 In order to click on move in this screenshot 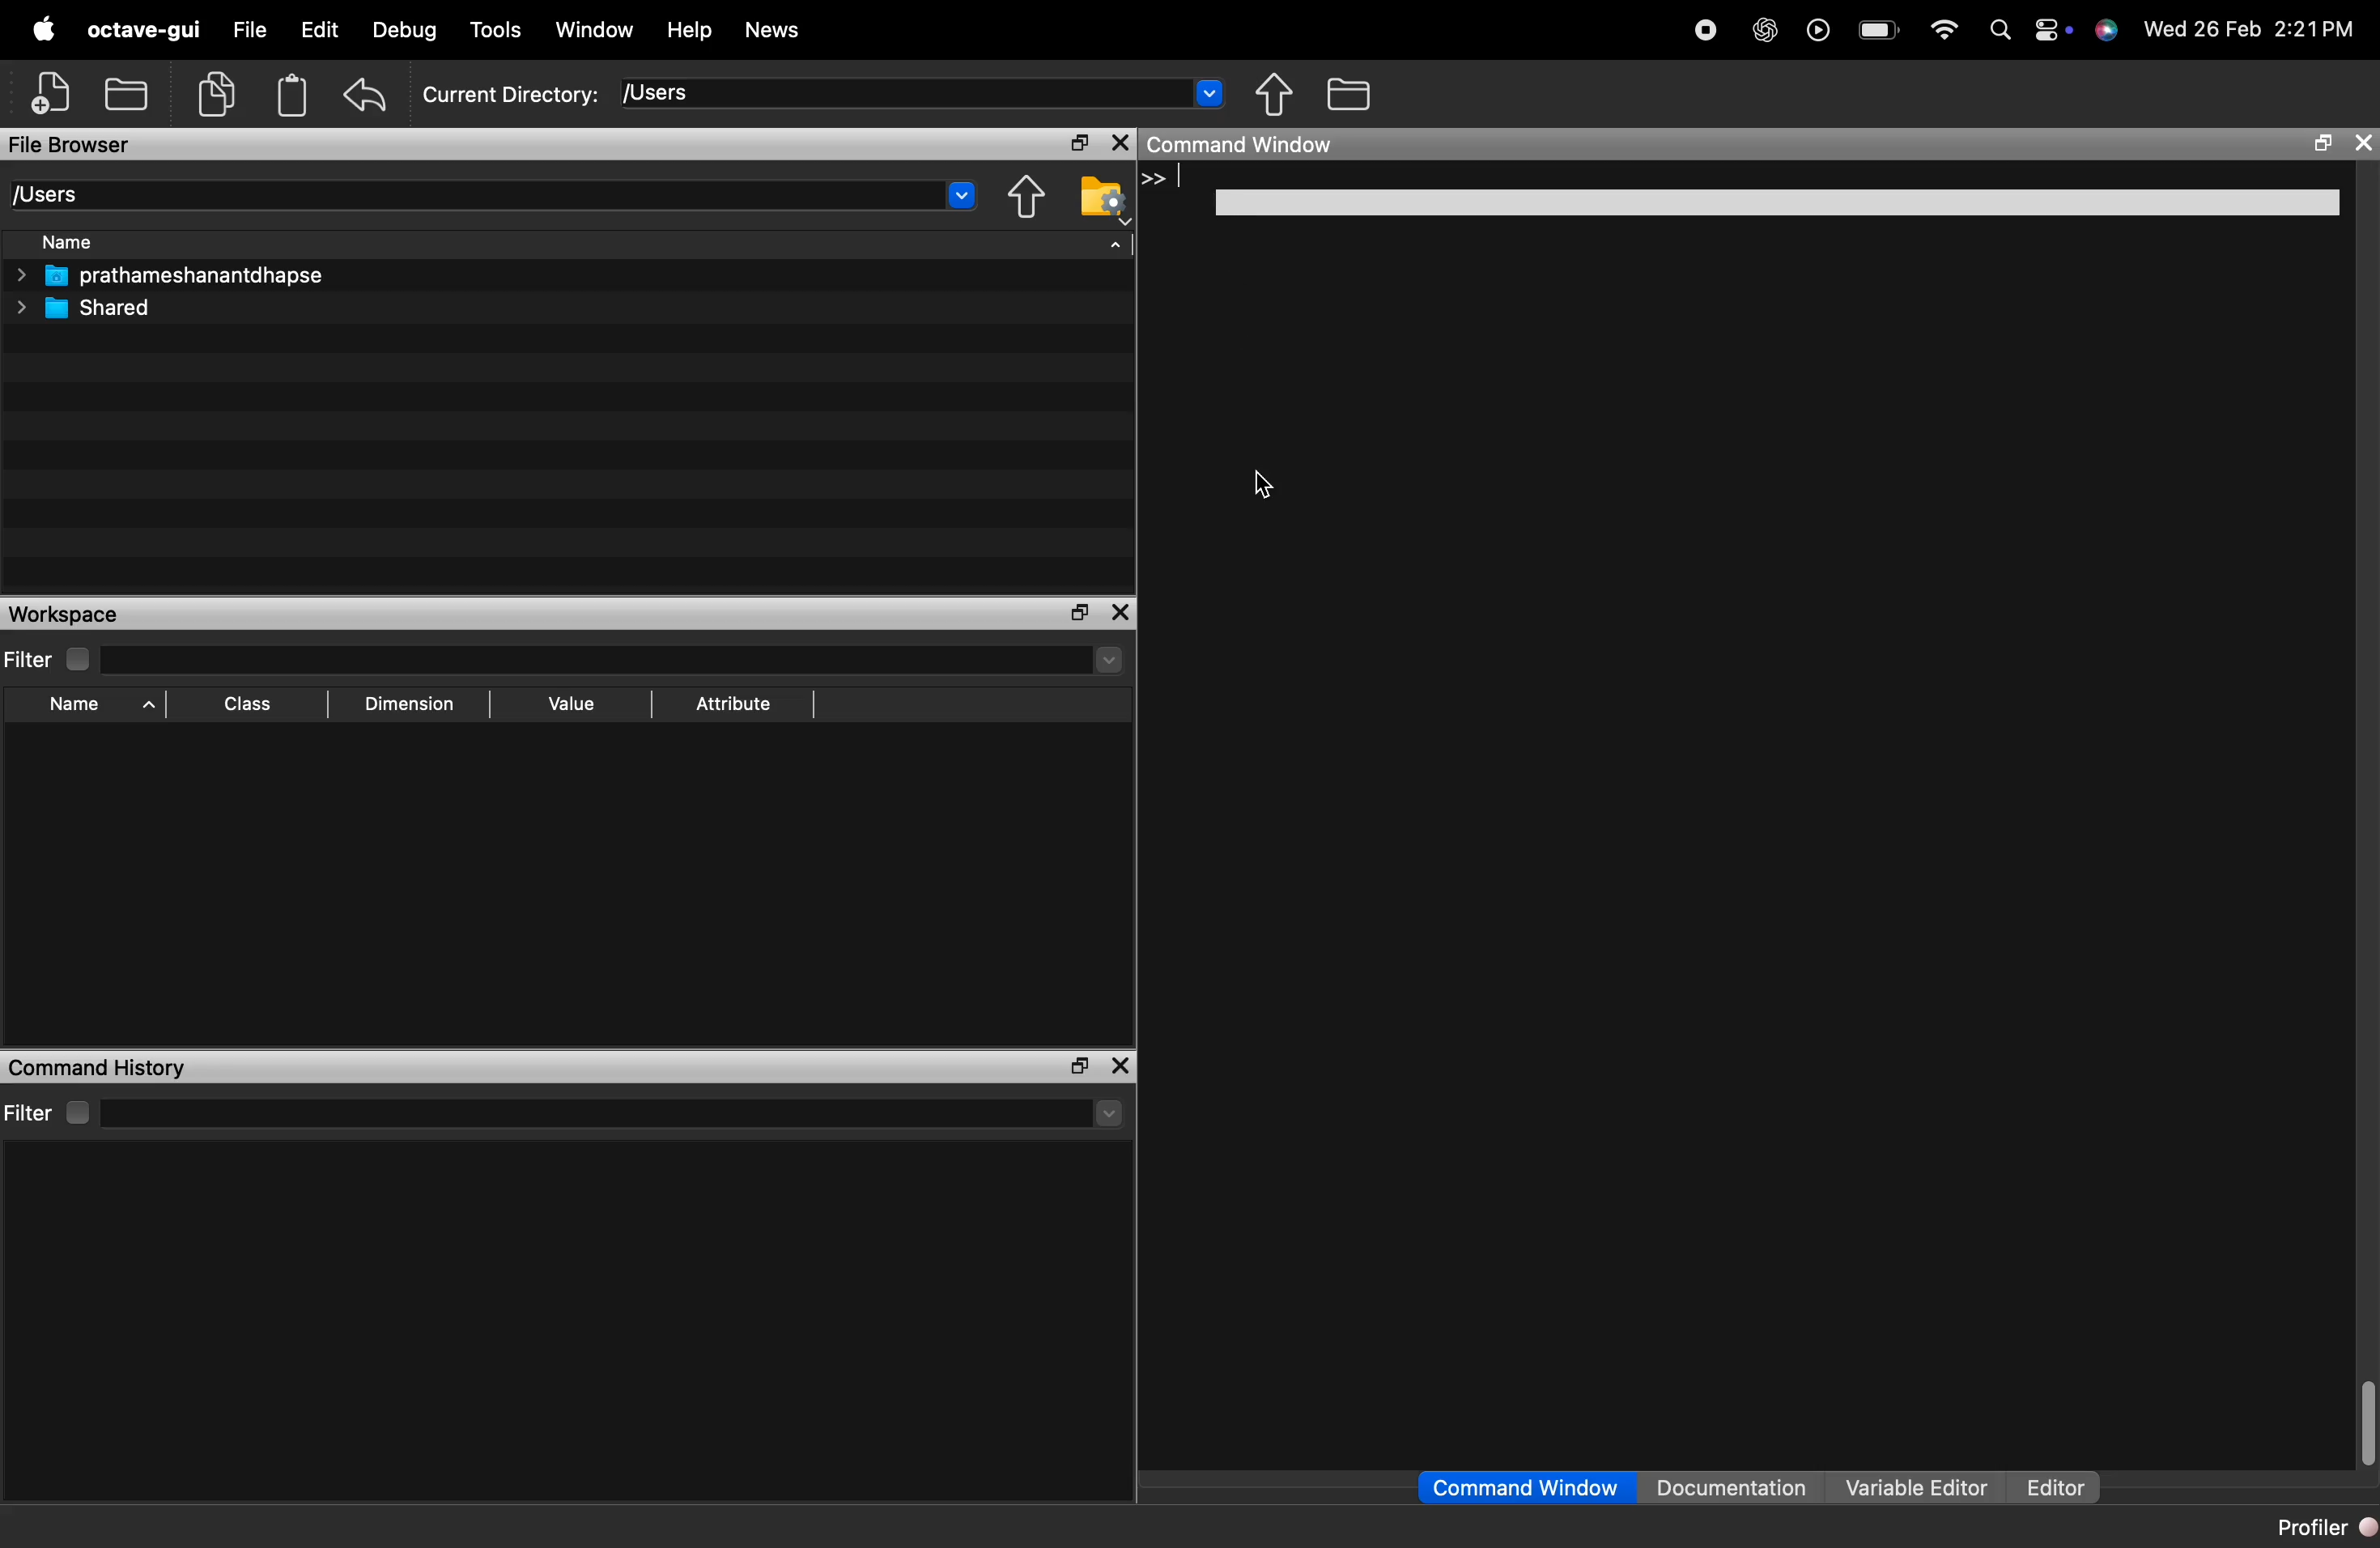, I will do `click(1275, 93)`.